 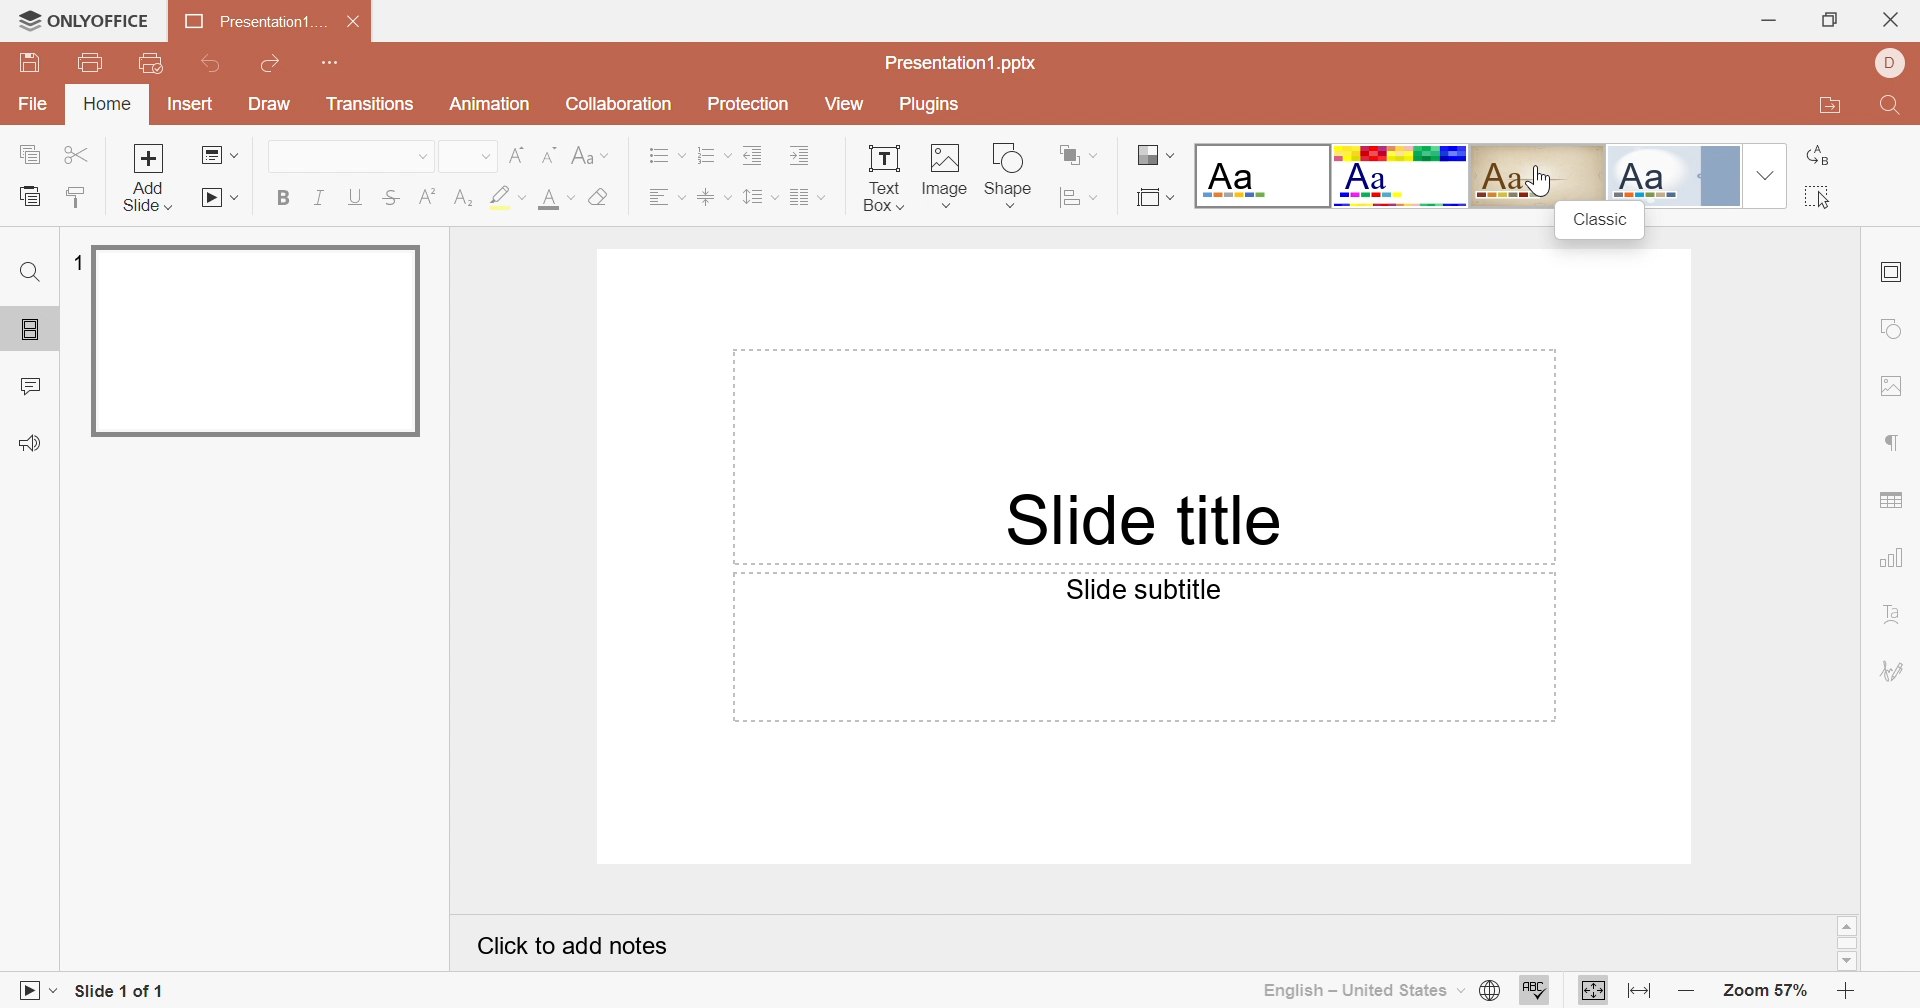 I want to click on Scroll up, so click(x=1849, y=922).